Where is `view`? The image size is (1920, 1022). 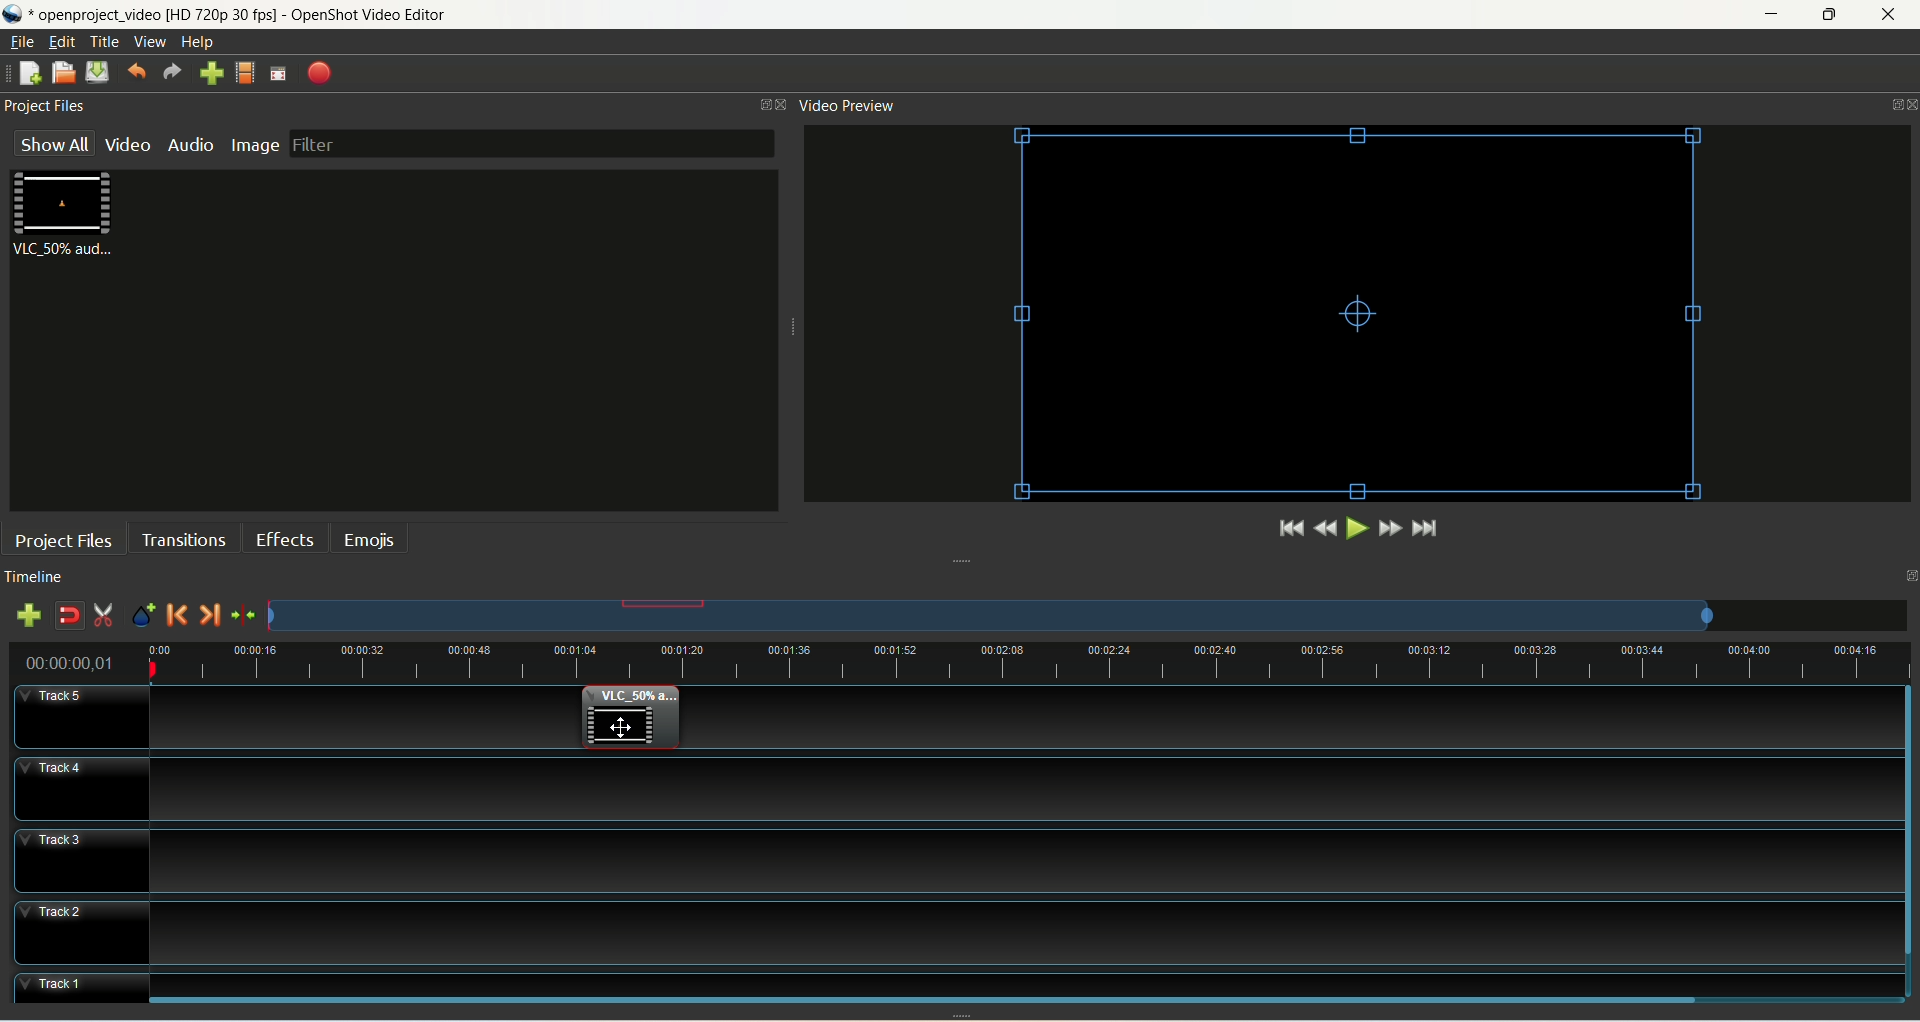 view is located at coordinates (151, 41).